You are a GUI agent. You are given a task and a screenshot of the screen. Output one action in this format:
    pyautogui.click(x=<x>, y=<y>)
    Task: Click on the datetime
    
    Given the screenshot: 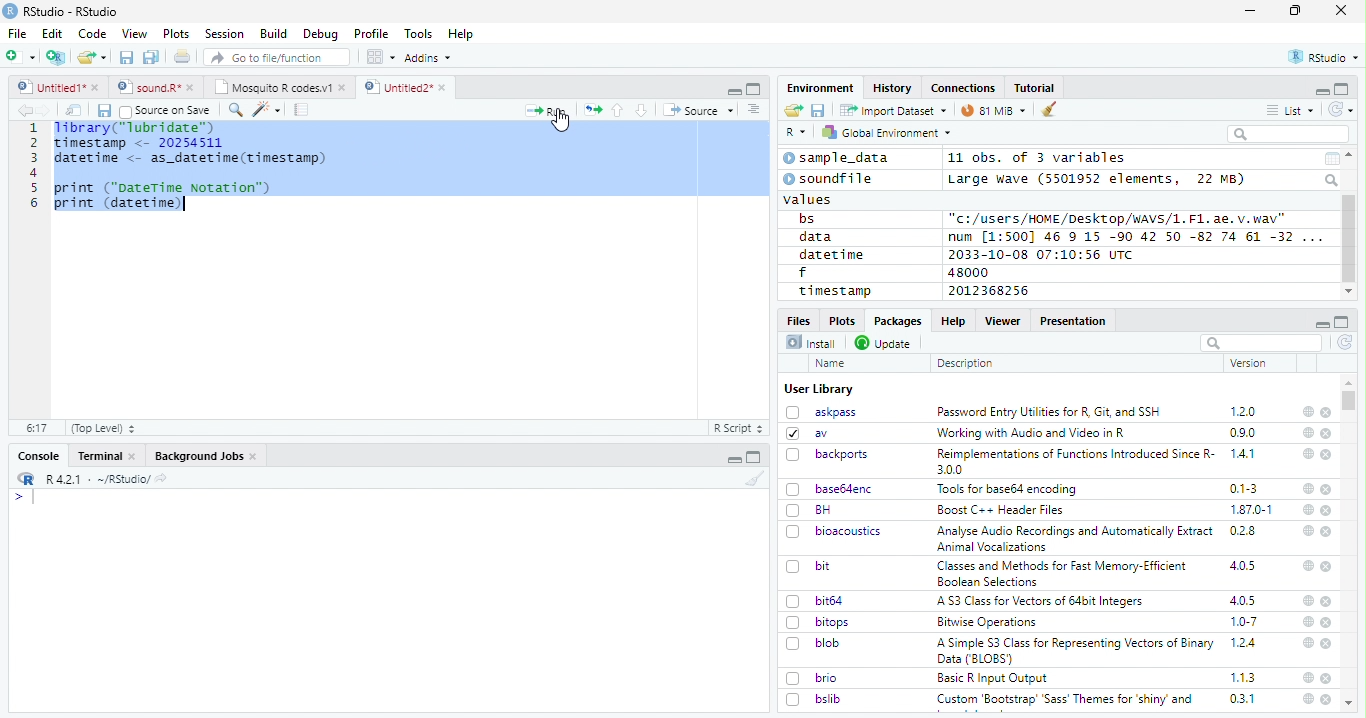 What is the action you would take?
    pyautogui.click(x=831, y=254)
    